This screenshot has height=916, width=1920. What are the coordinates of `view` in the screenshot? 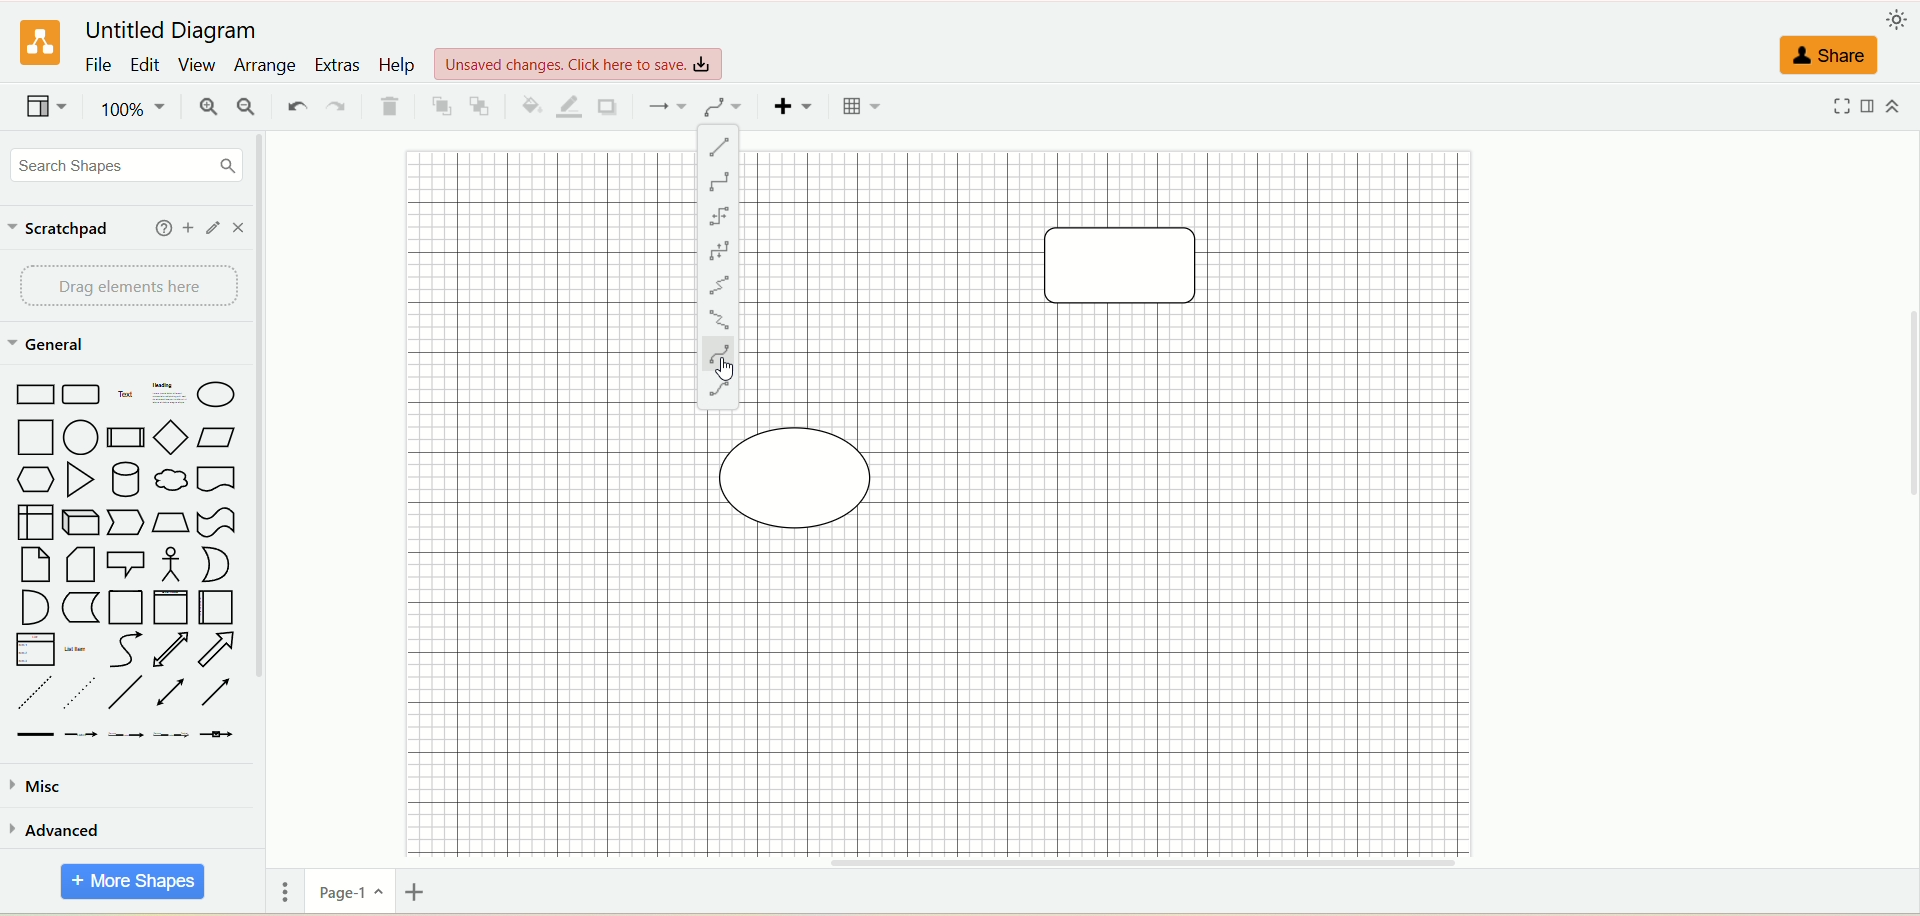 It's located at (195, 66).